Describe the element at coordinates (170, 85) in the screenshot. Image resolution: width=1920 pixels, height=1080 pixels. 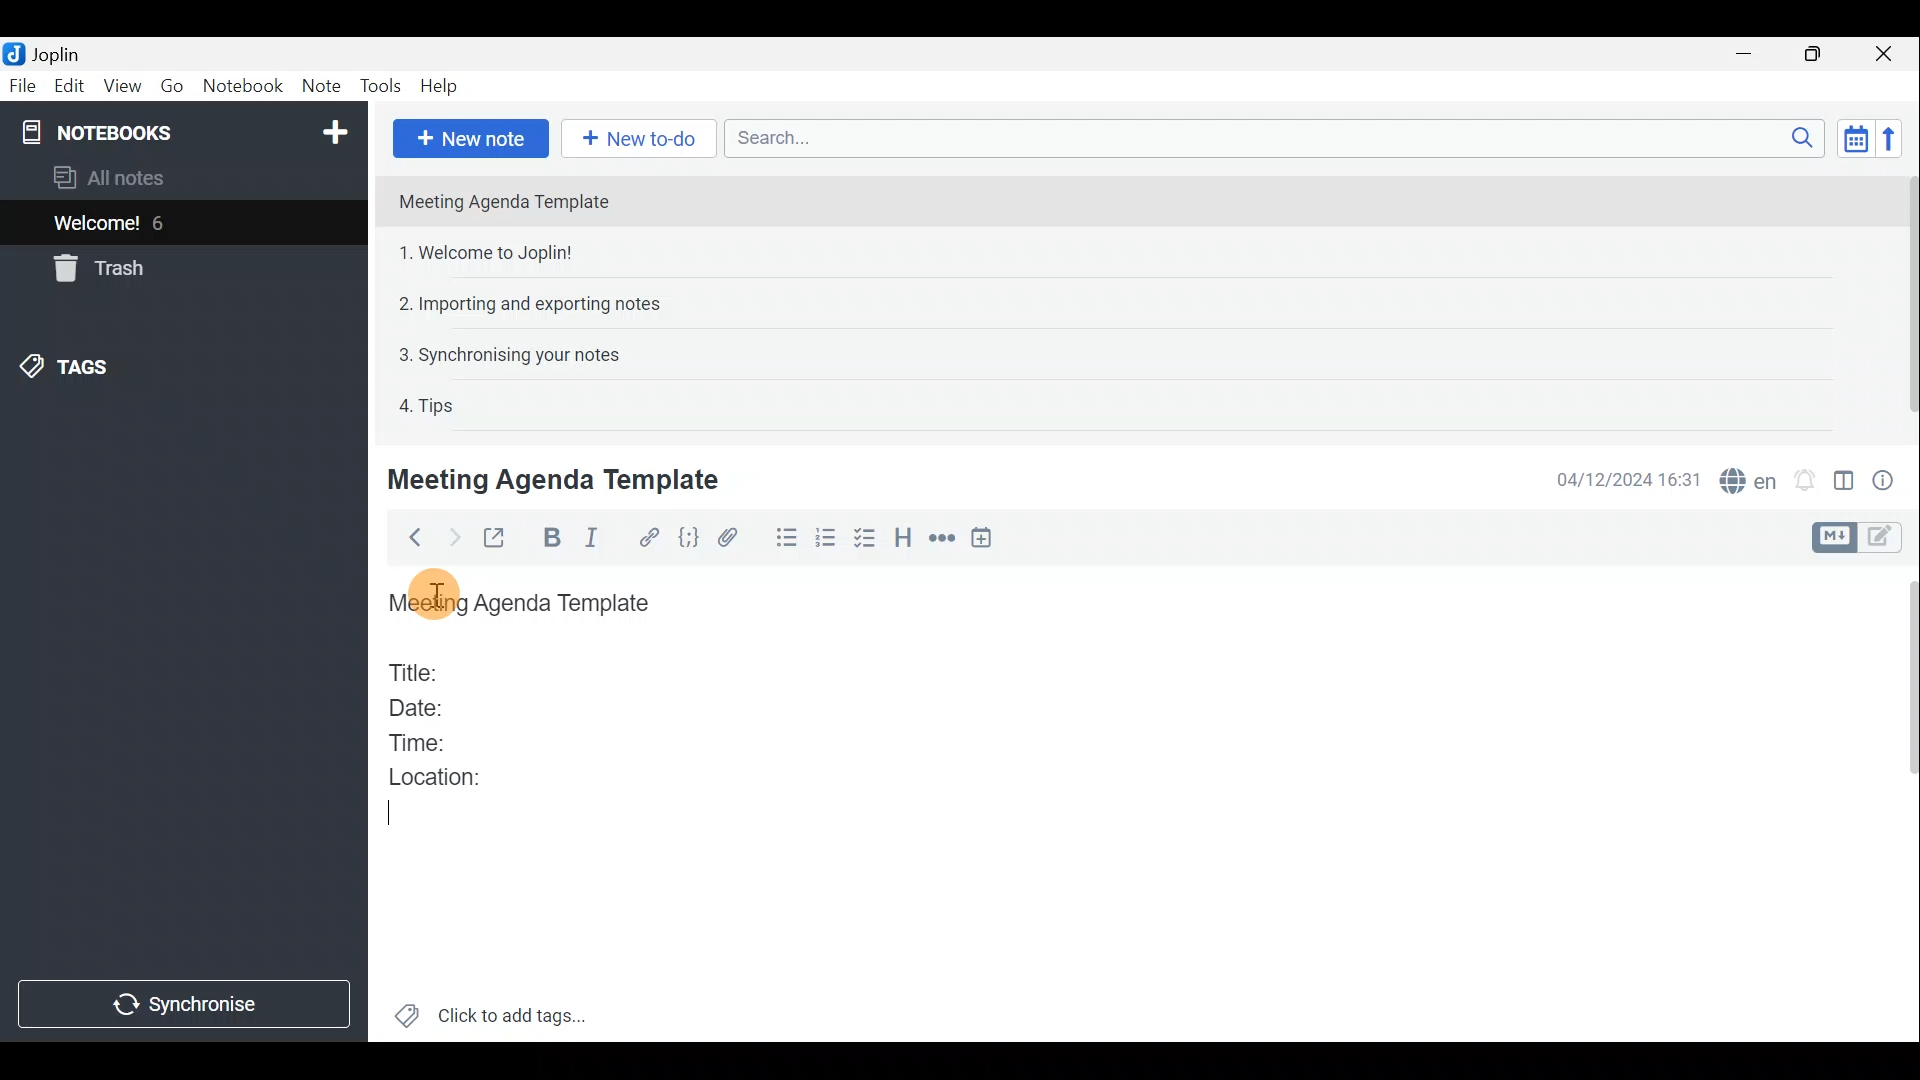
I see `Go` at that location.